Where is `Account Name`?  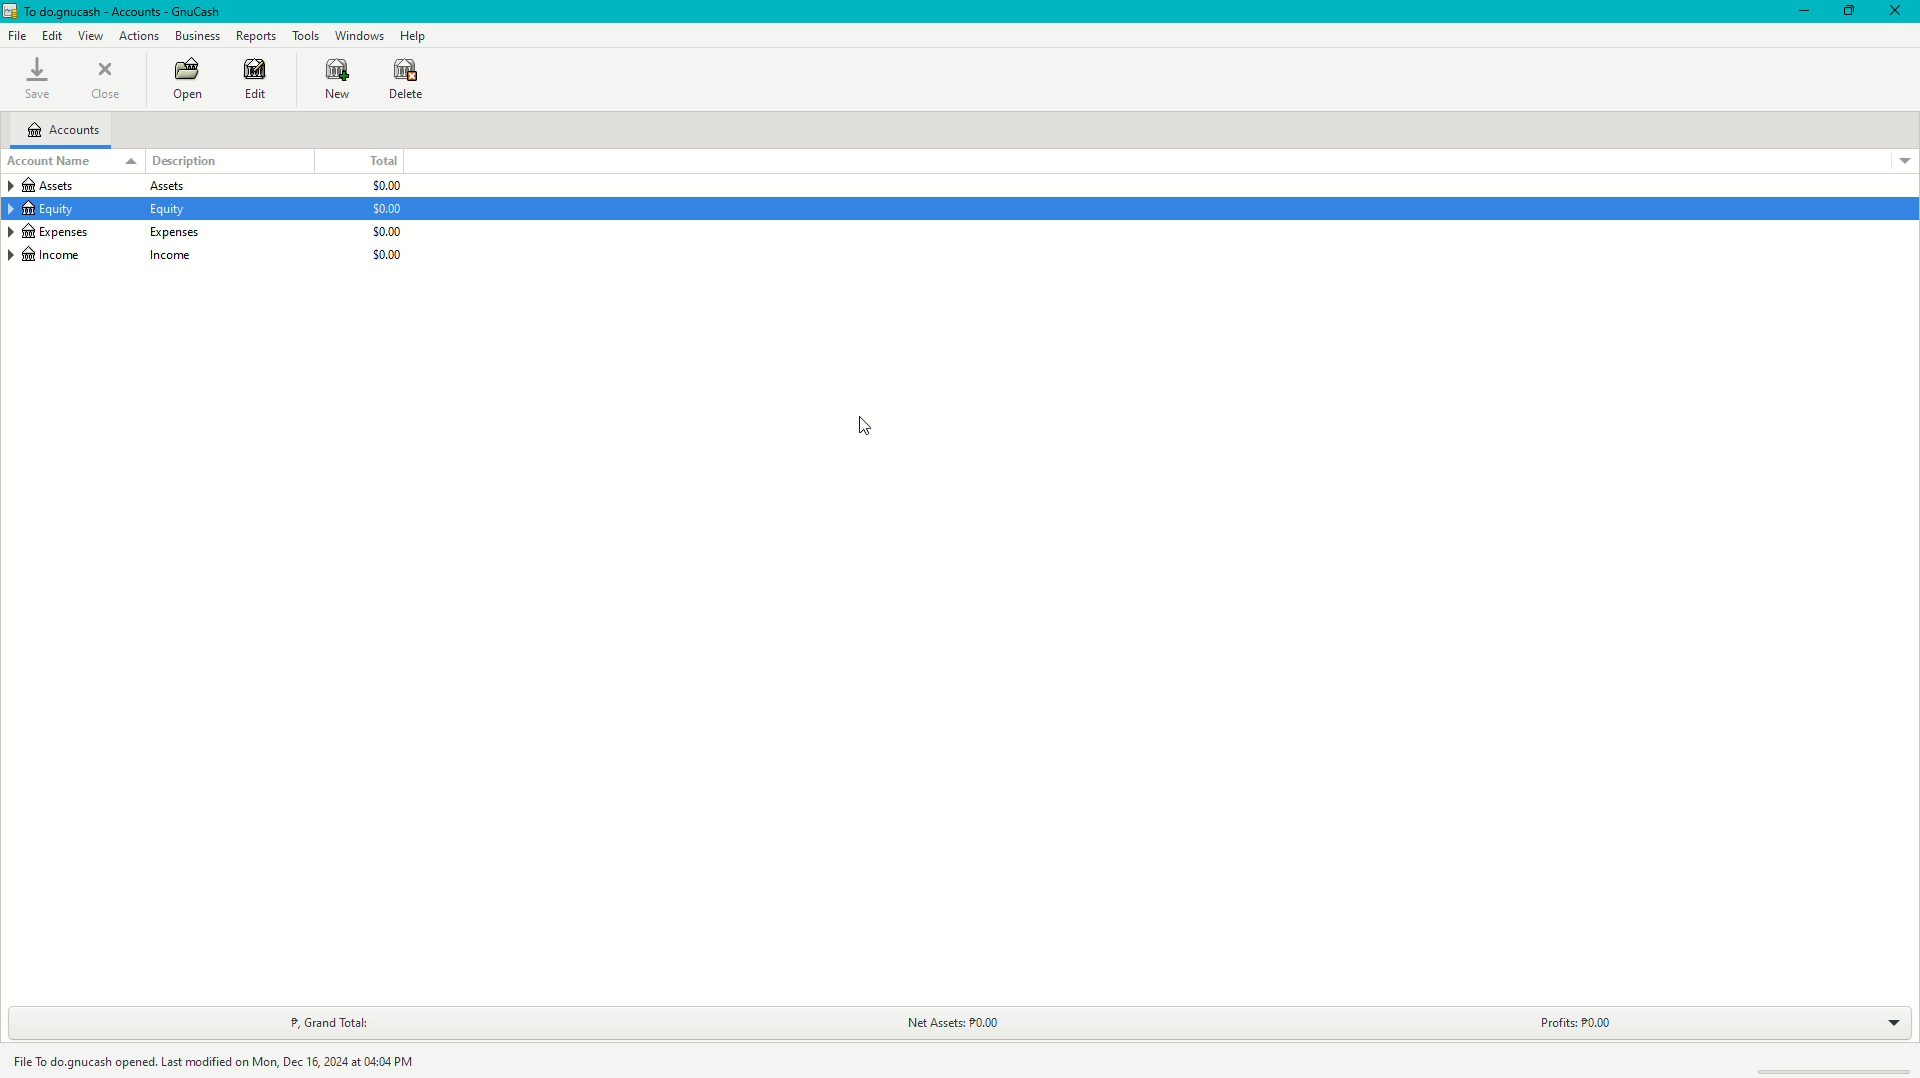
Account Name is located at coordinates (73, 161).